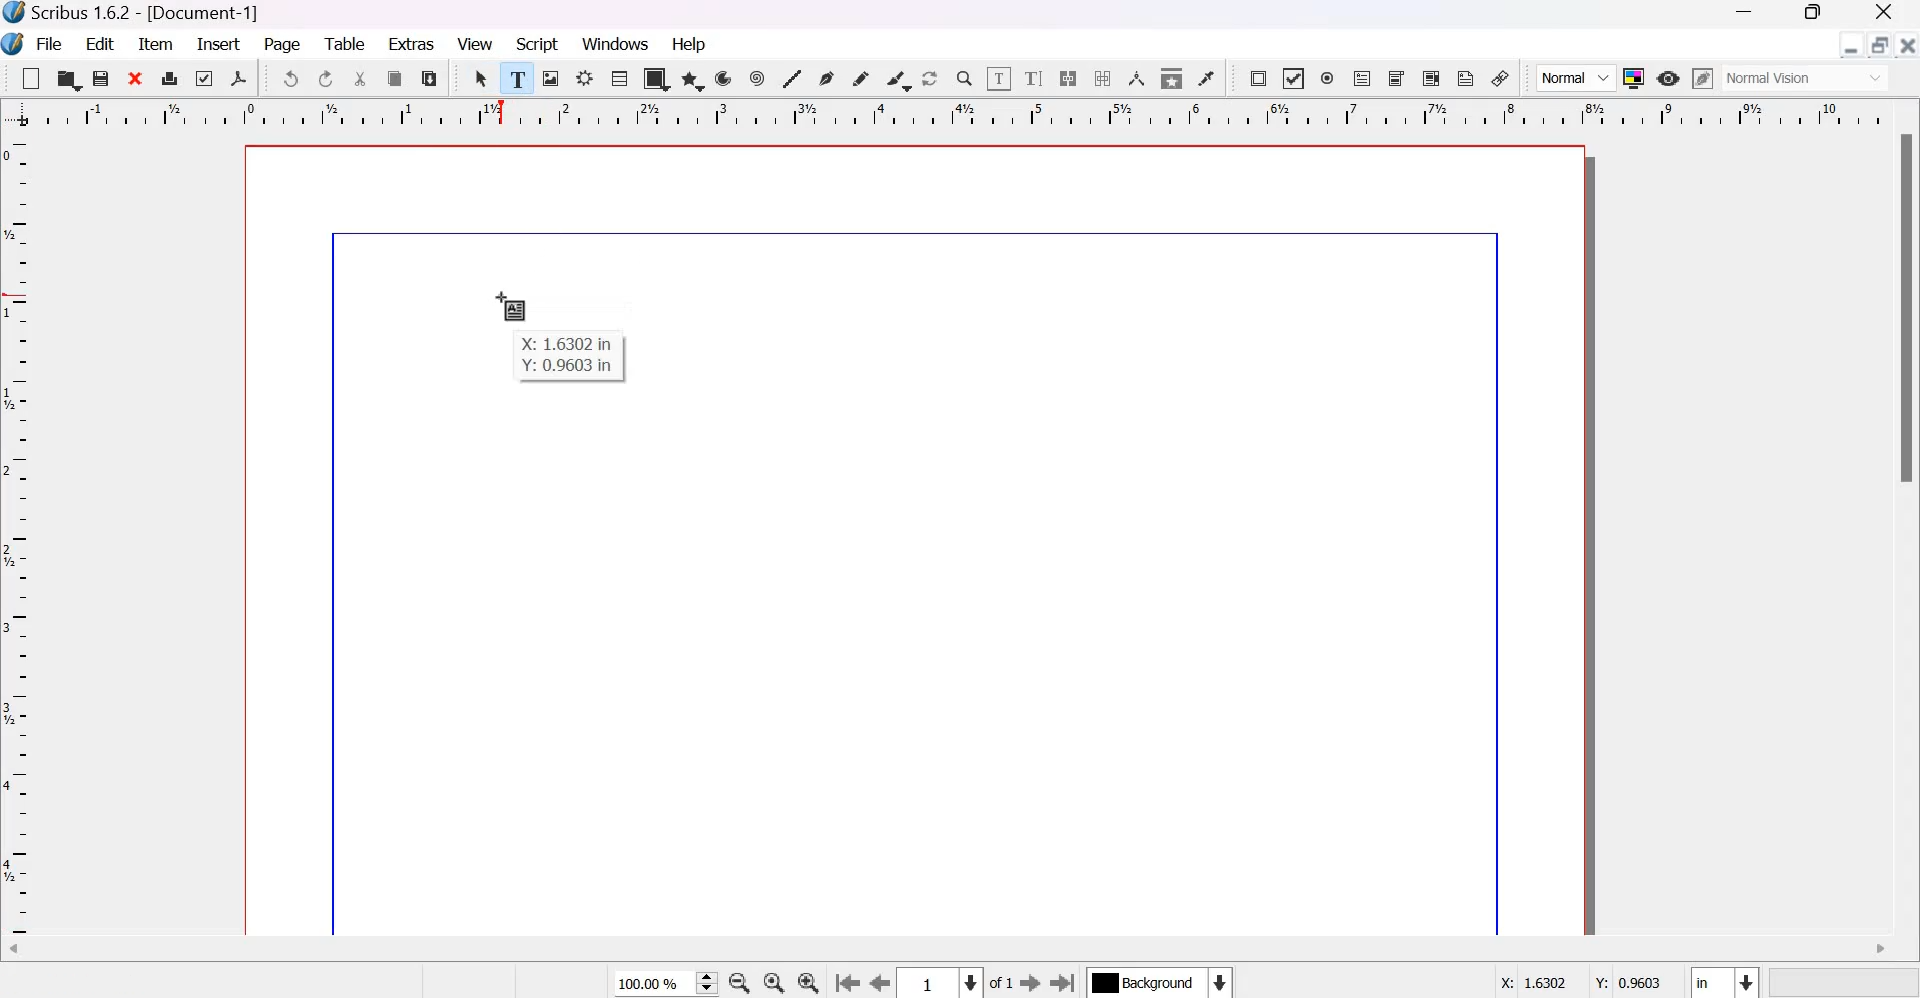 The width and height of the screenshot is (1920, 998). What do you see at coordinates (552, 78) in the screenshot?
I see `image render` at bounding box center [552, 78].